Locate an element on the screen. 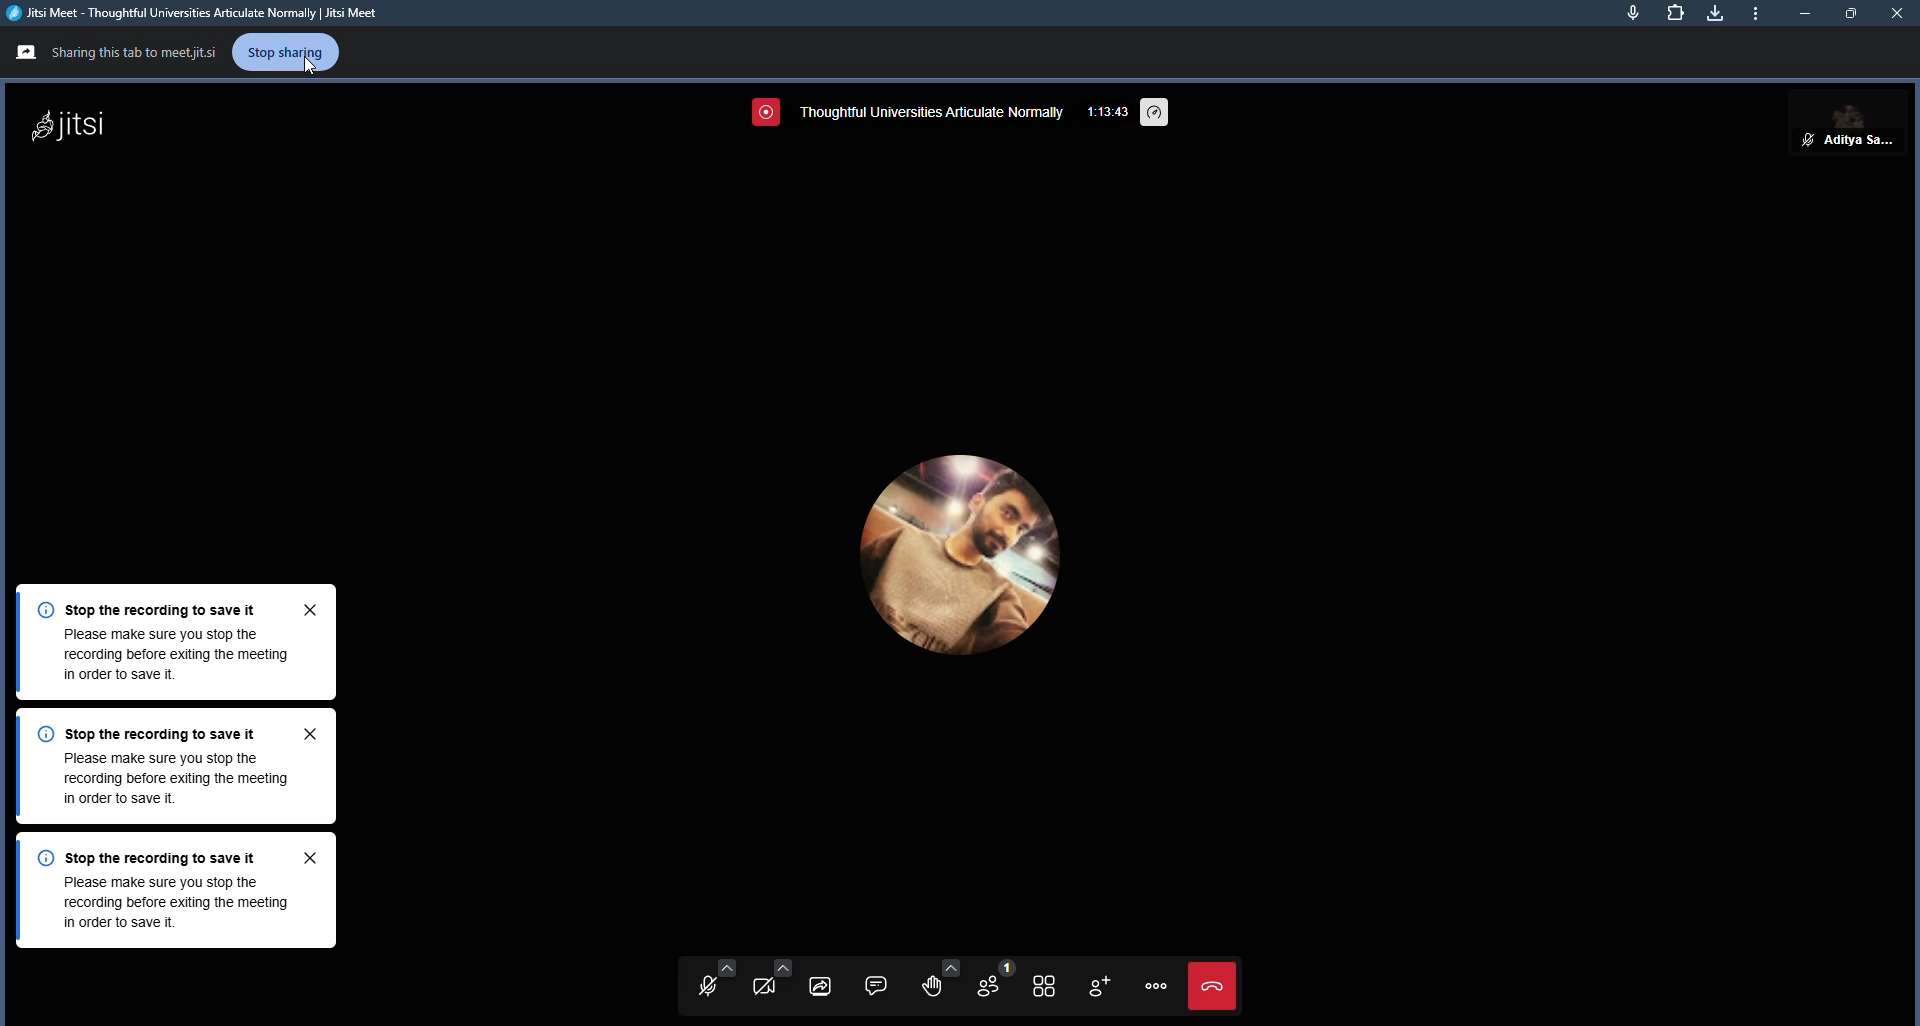 The image size is (1920, 1026). maximize is located at coordinates (1850, 12).